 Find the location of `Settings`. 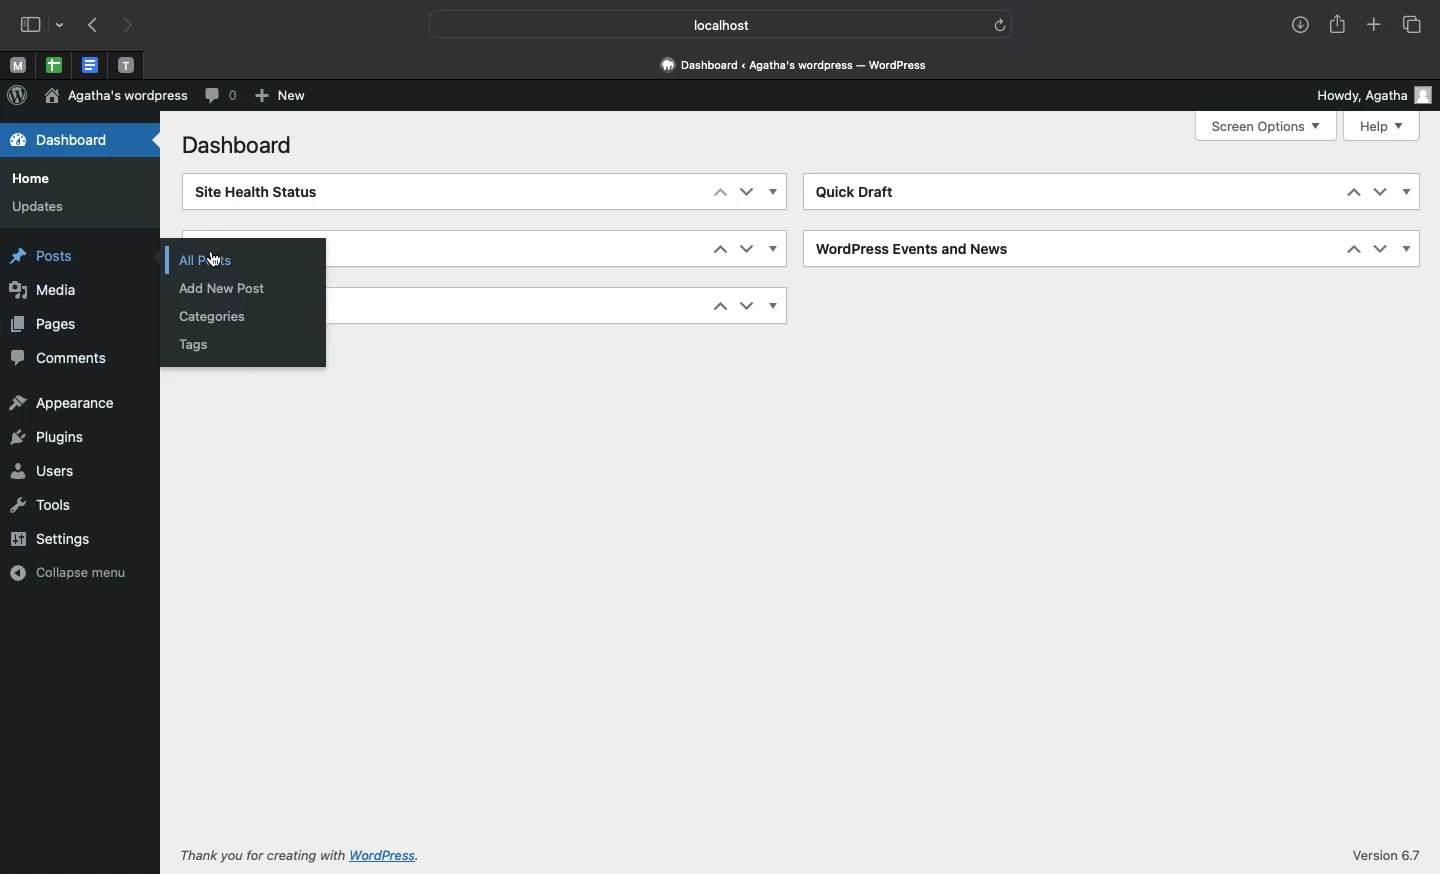

Settings is located at coordinates (56, 537).